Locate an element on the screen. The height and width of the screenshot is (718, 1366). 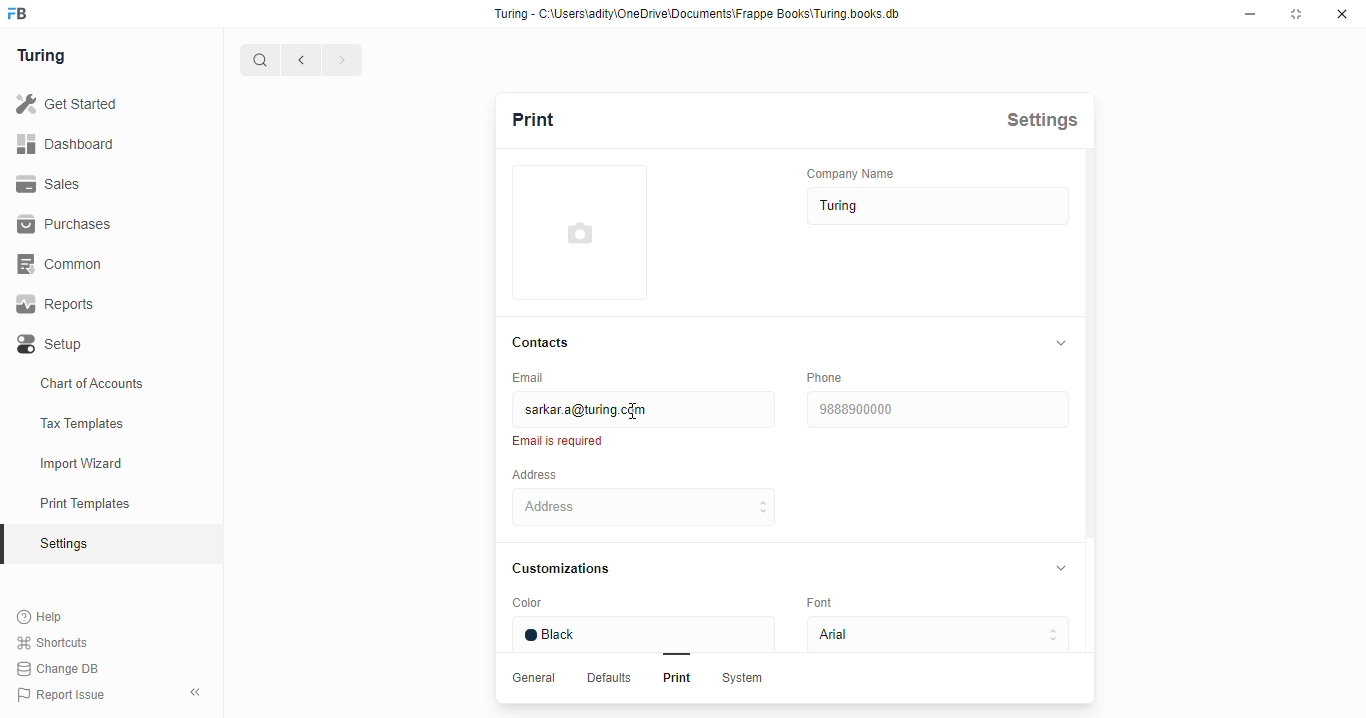
Reports is located at coordinates (63, 305).